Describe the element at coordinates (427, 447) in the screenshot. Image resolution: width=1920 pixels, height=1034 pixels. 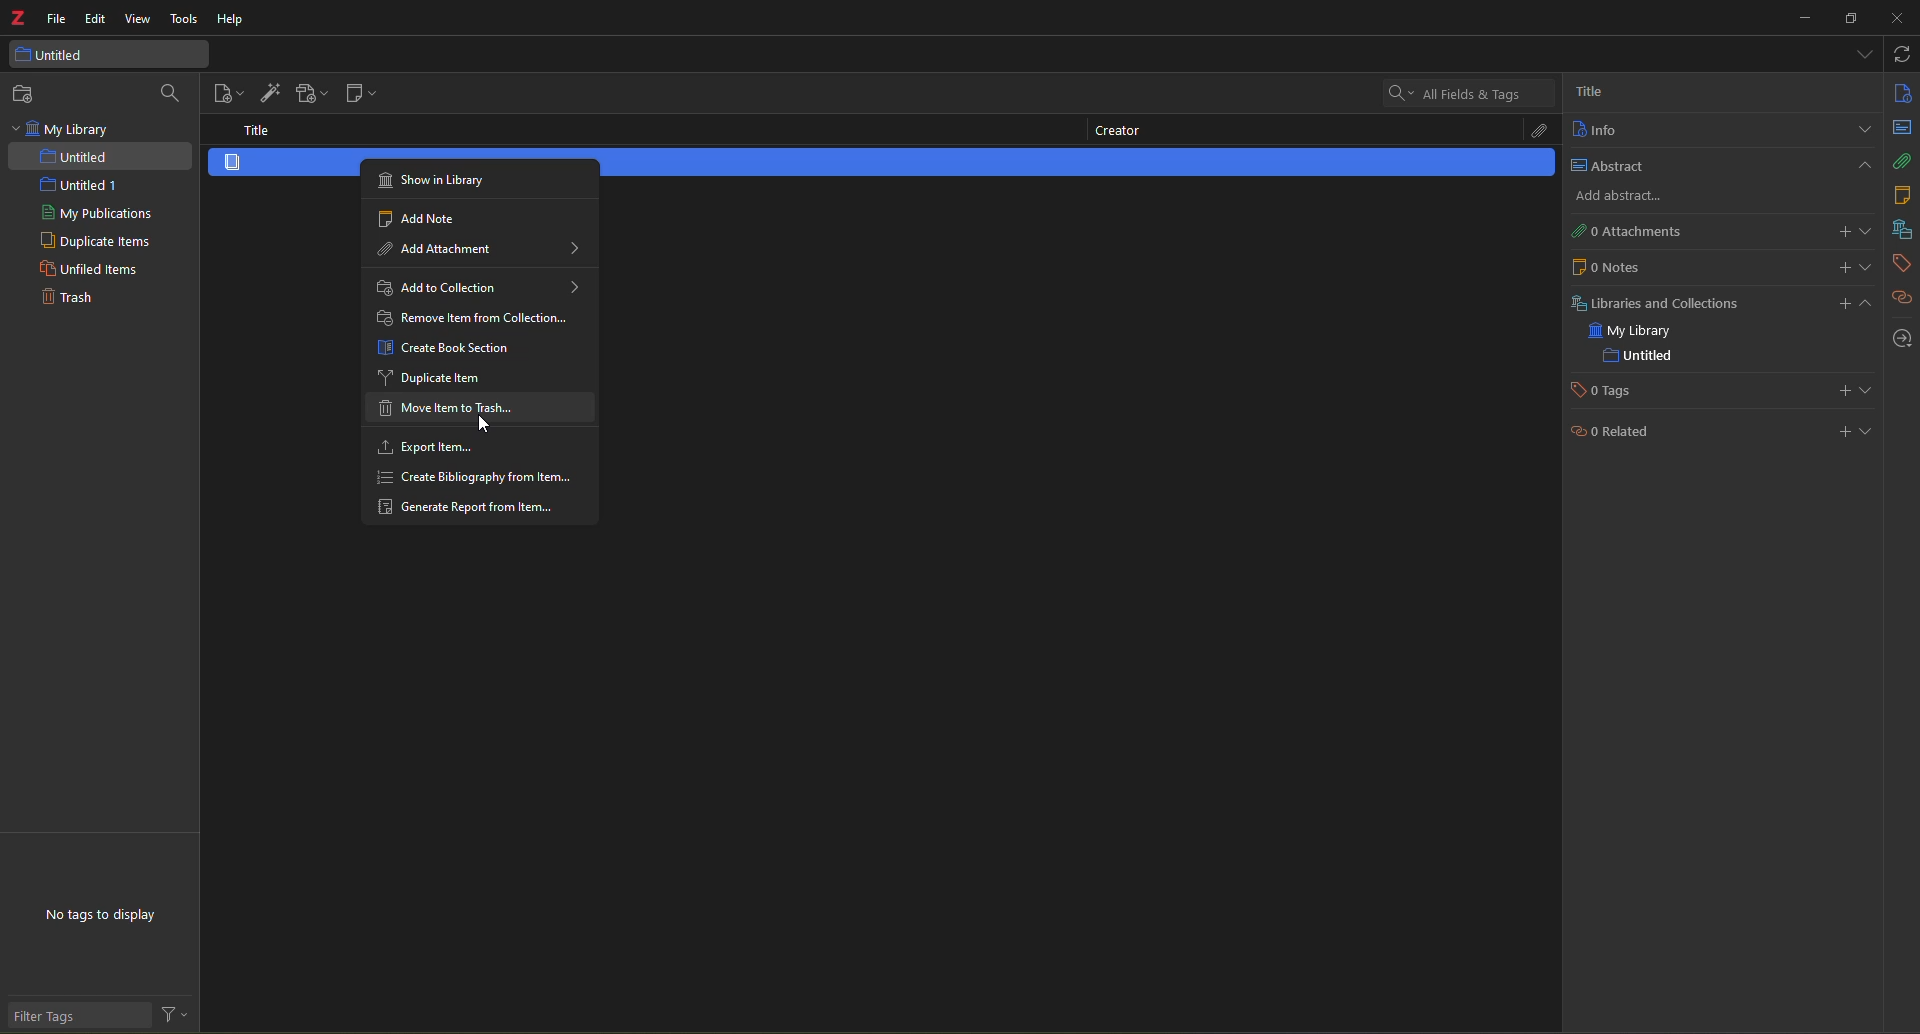
I see `export item` at that location.